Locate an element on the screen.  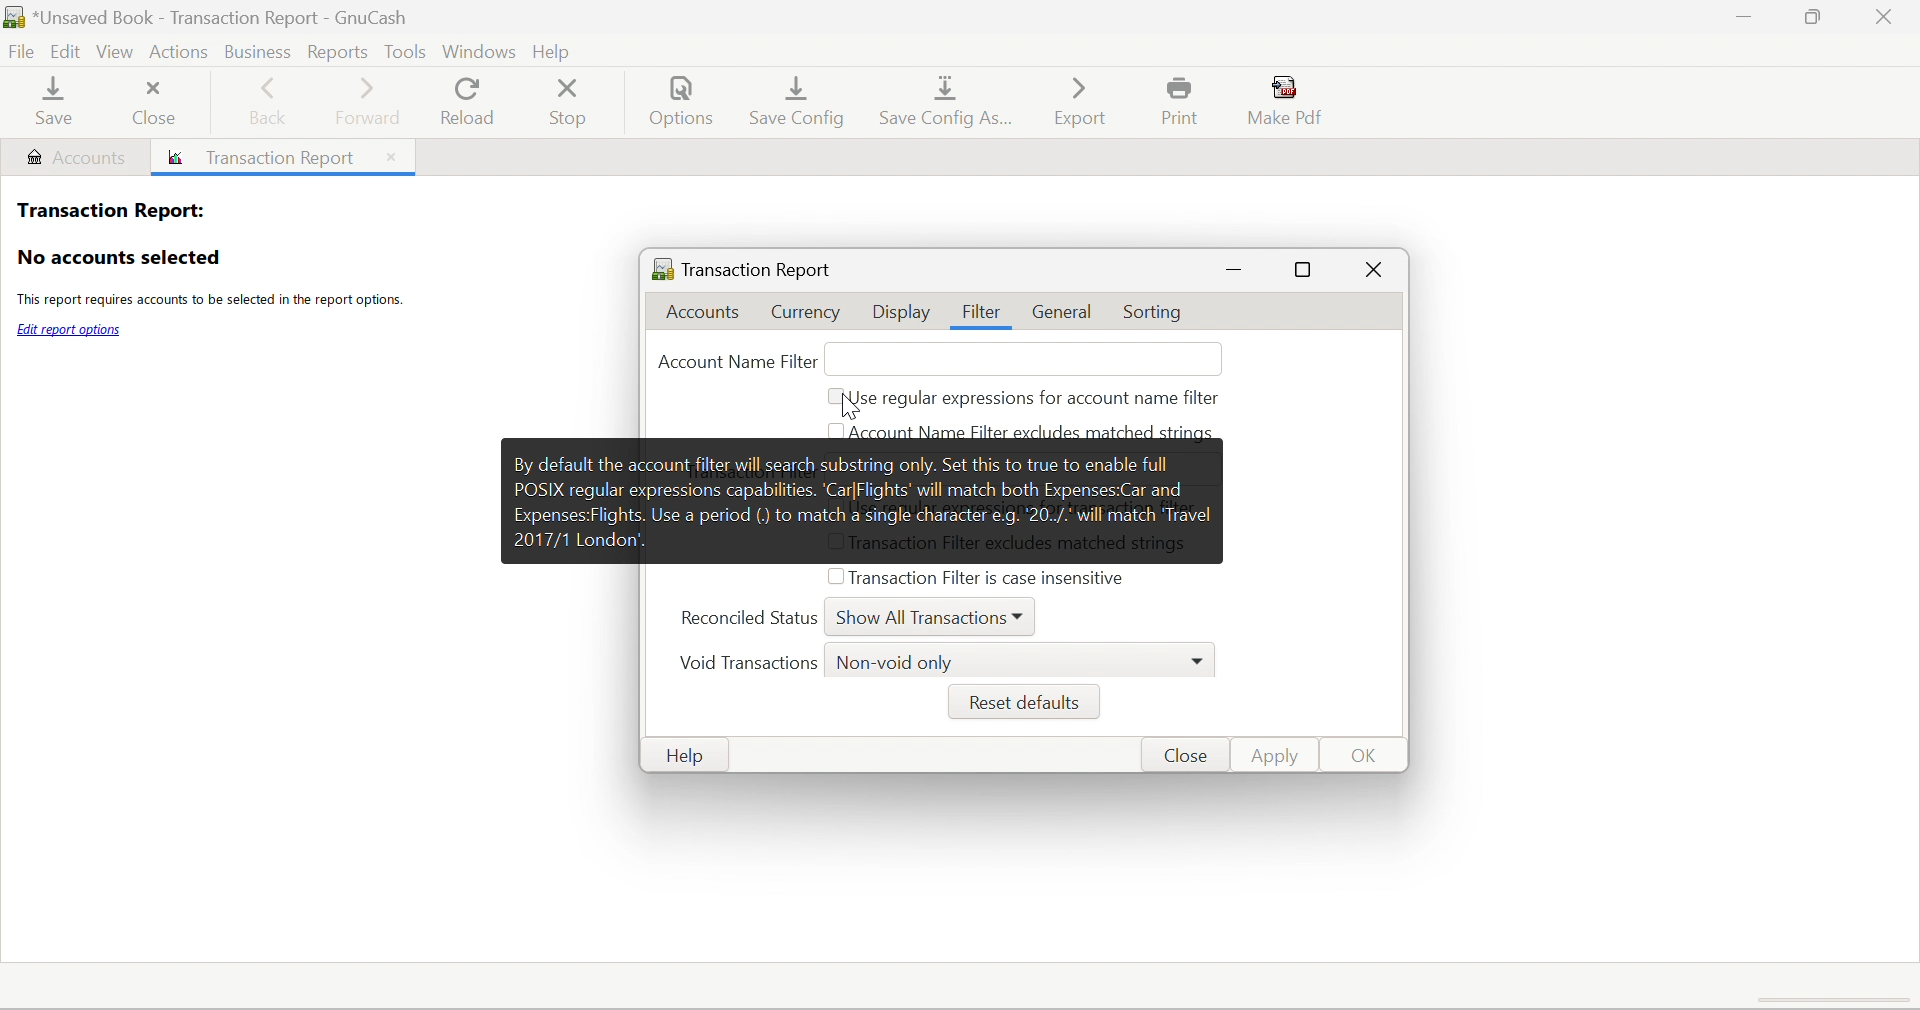
Account Name Filter excludes matched strings is located at coordinates (1033, 431).